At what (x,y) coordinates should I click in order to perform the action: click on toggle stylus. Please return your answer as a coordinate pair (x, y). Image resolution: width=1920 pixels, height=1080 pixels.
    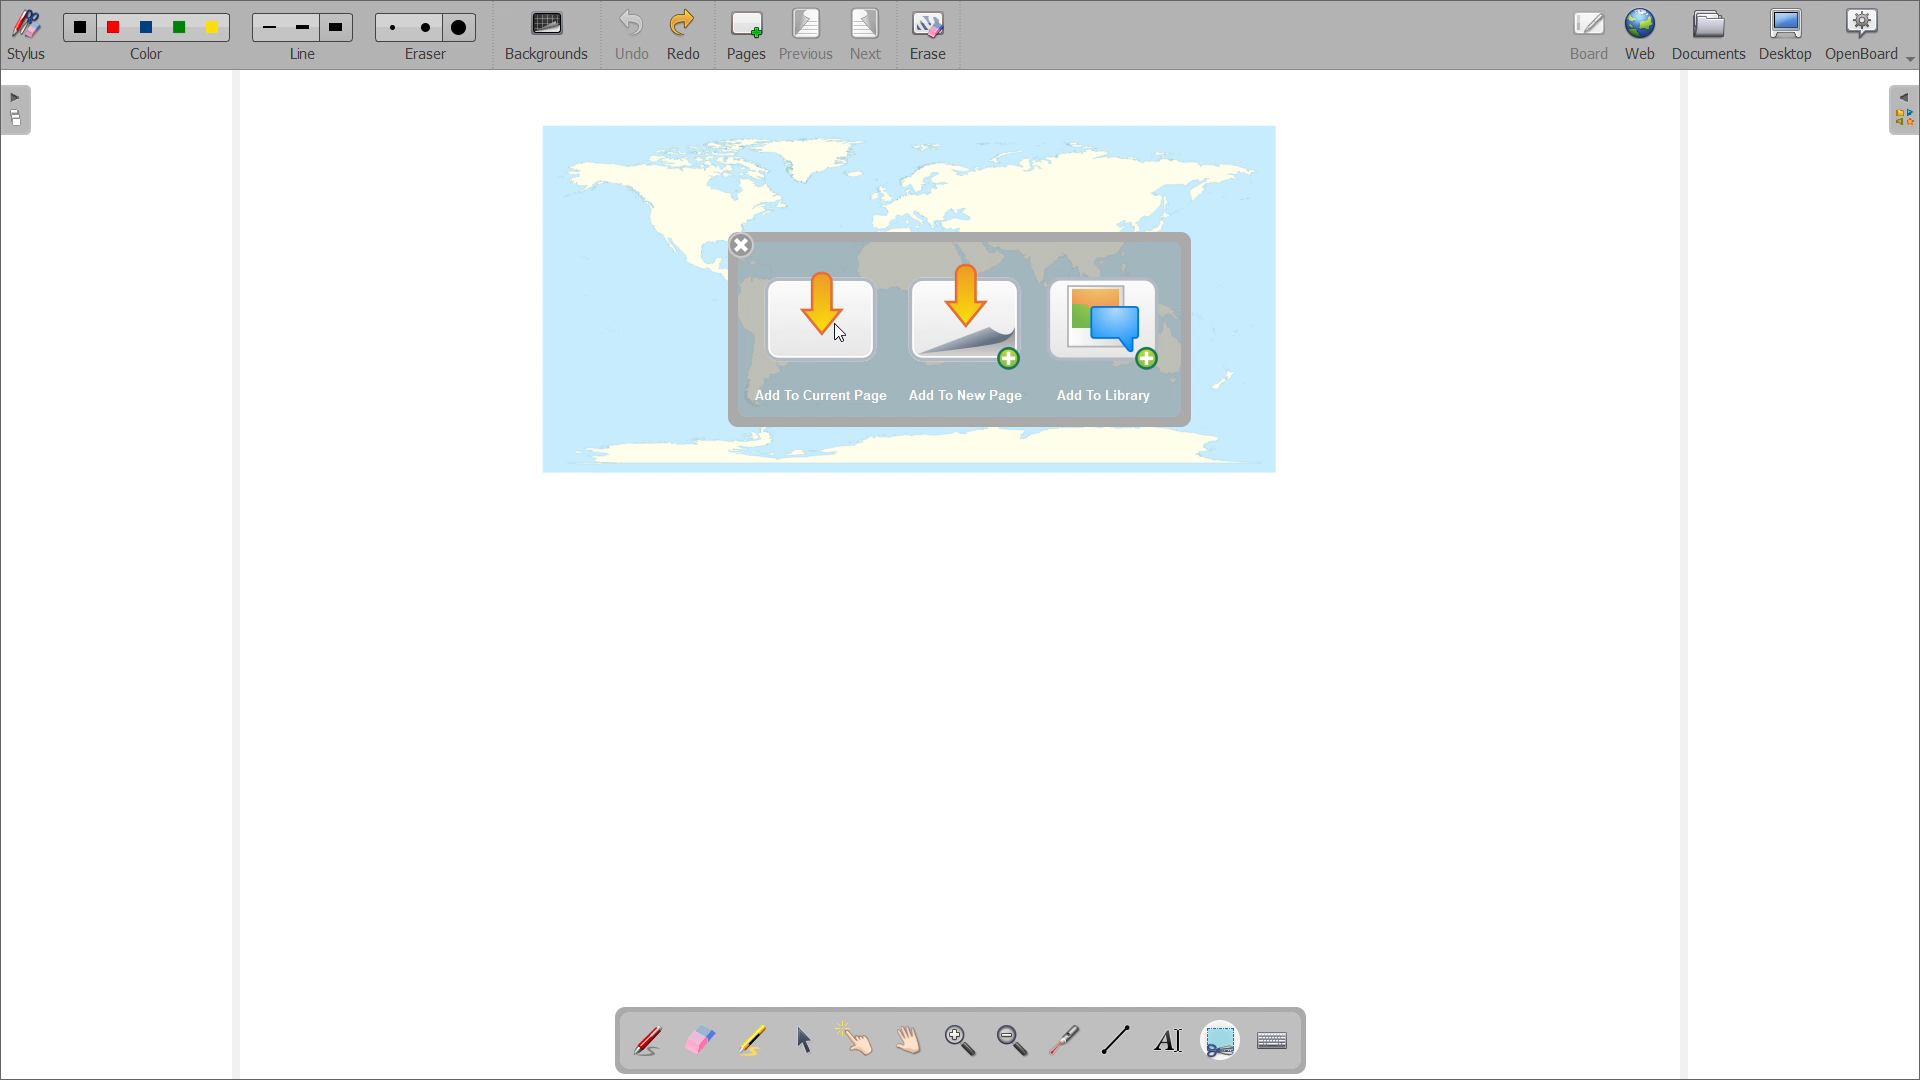
    Looking at the image, I should click on (29, 35).